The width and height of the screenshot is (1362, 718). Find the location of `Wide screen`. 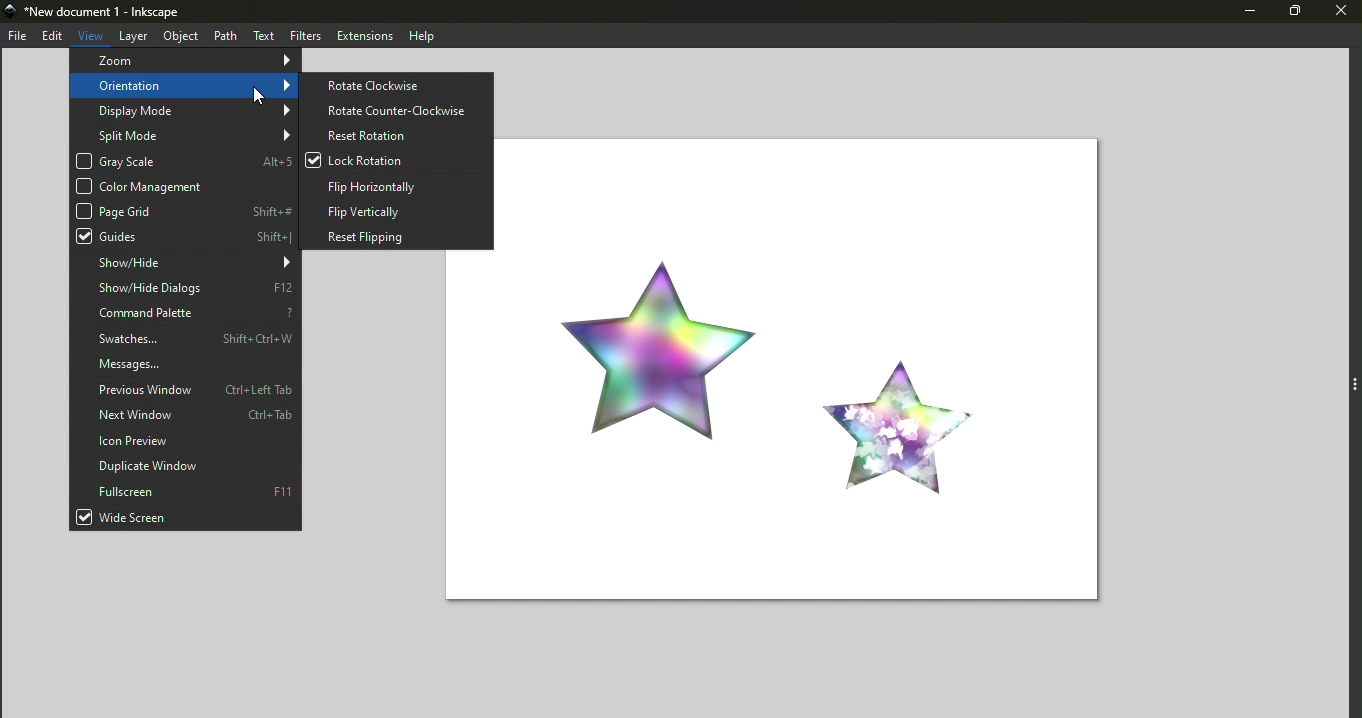

Wide screen is located at coordinates (185, 518).